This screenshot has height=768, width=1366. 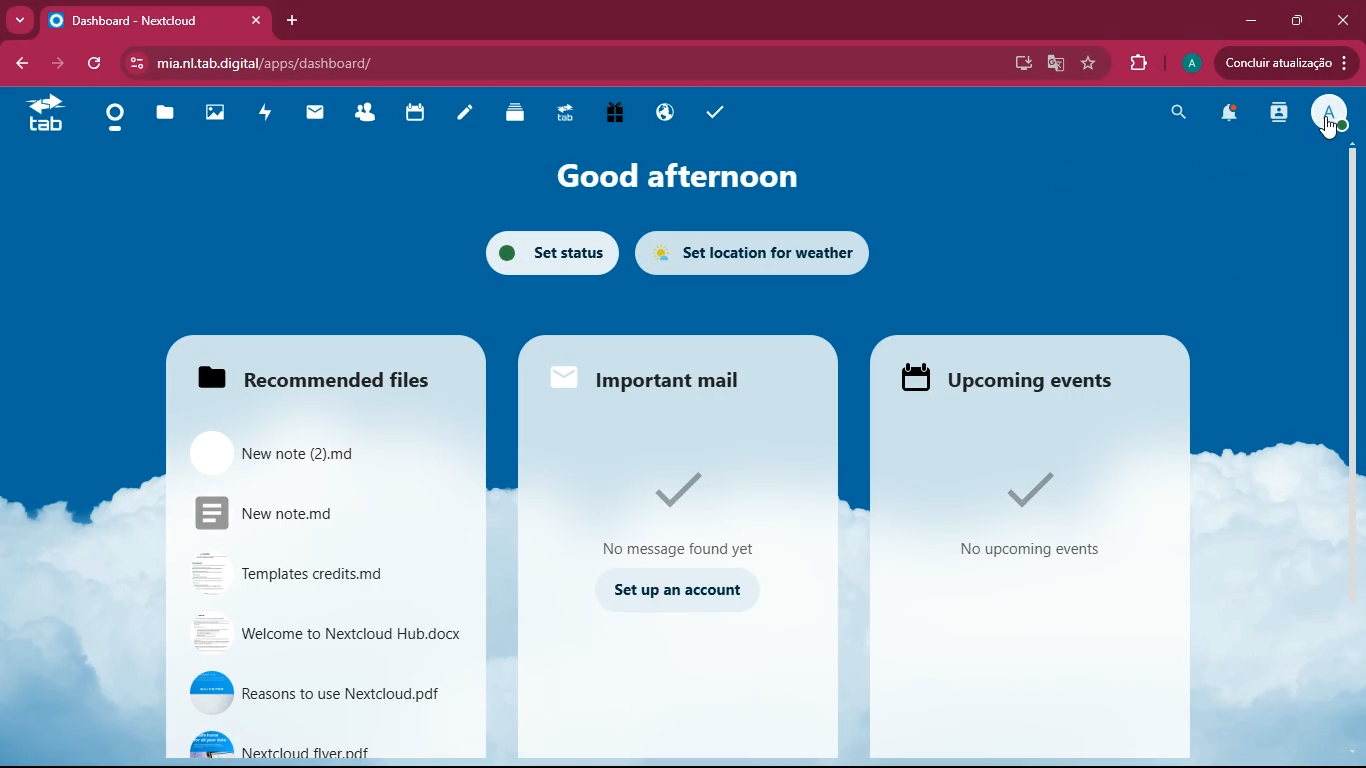 I want to click on mail, so click(x=316, y=114).